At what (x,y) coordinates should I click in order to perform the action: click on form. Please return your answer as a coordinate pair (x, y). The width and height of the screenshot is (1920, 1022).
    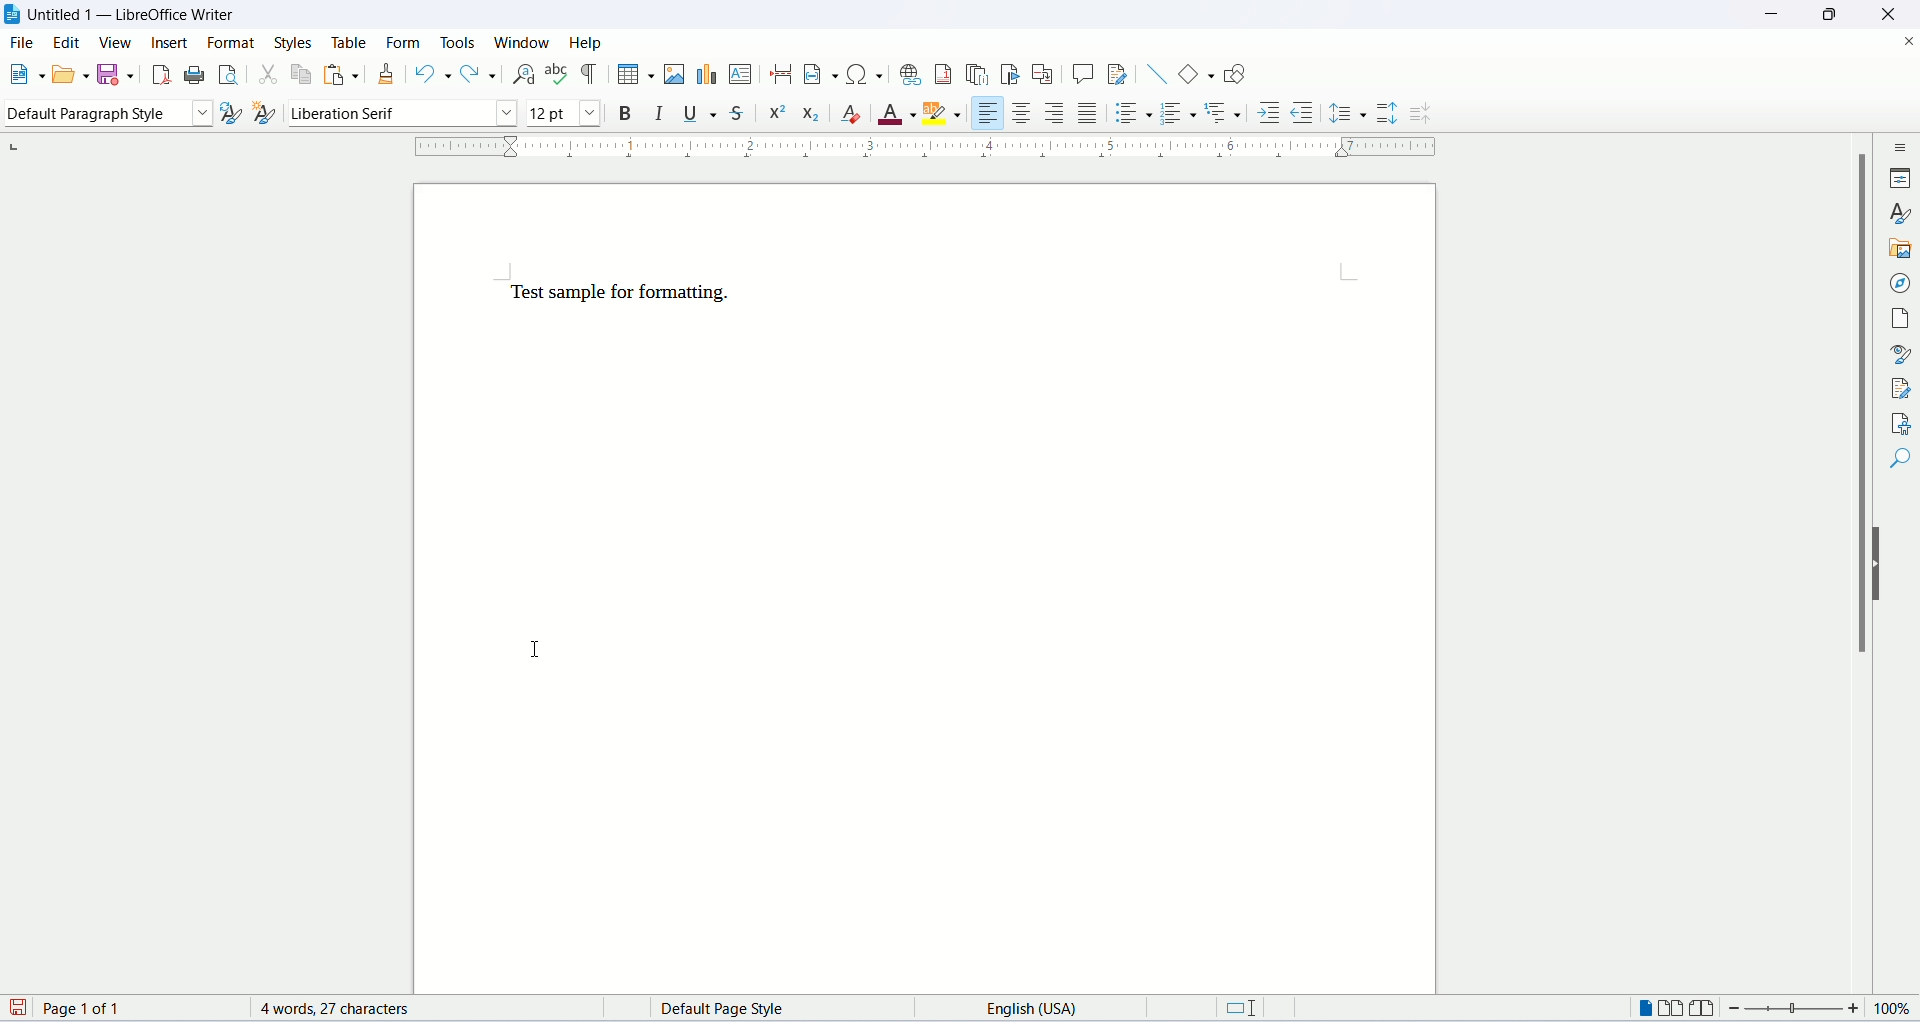
    Looking at the image, I should click on (406, 42).